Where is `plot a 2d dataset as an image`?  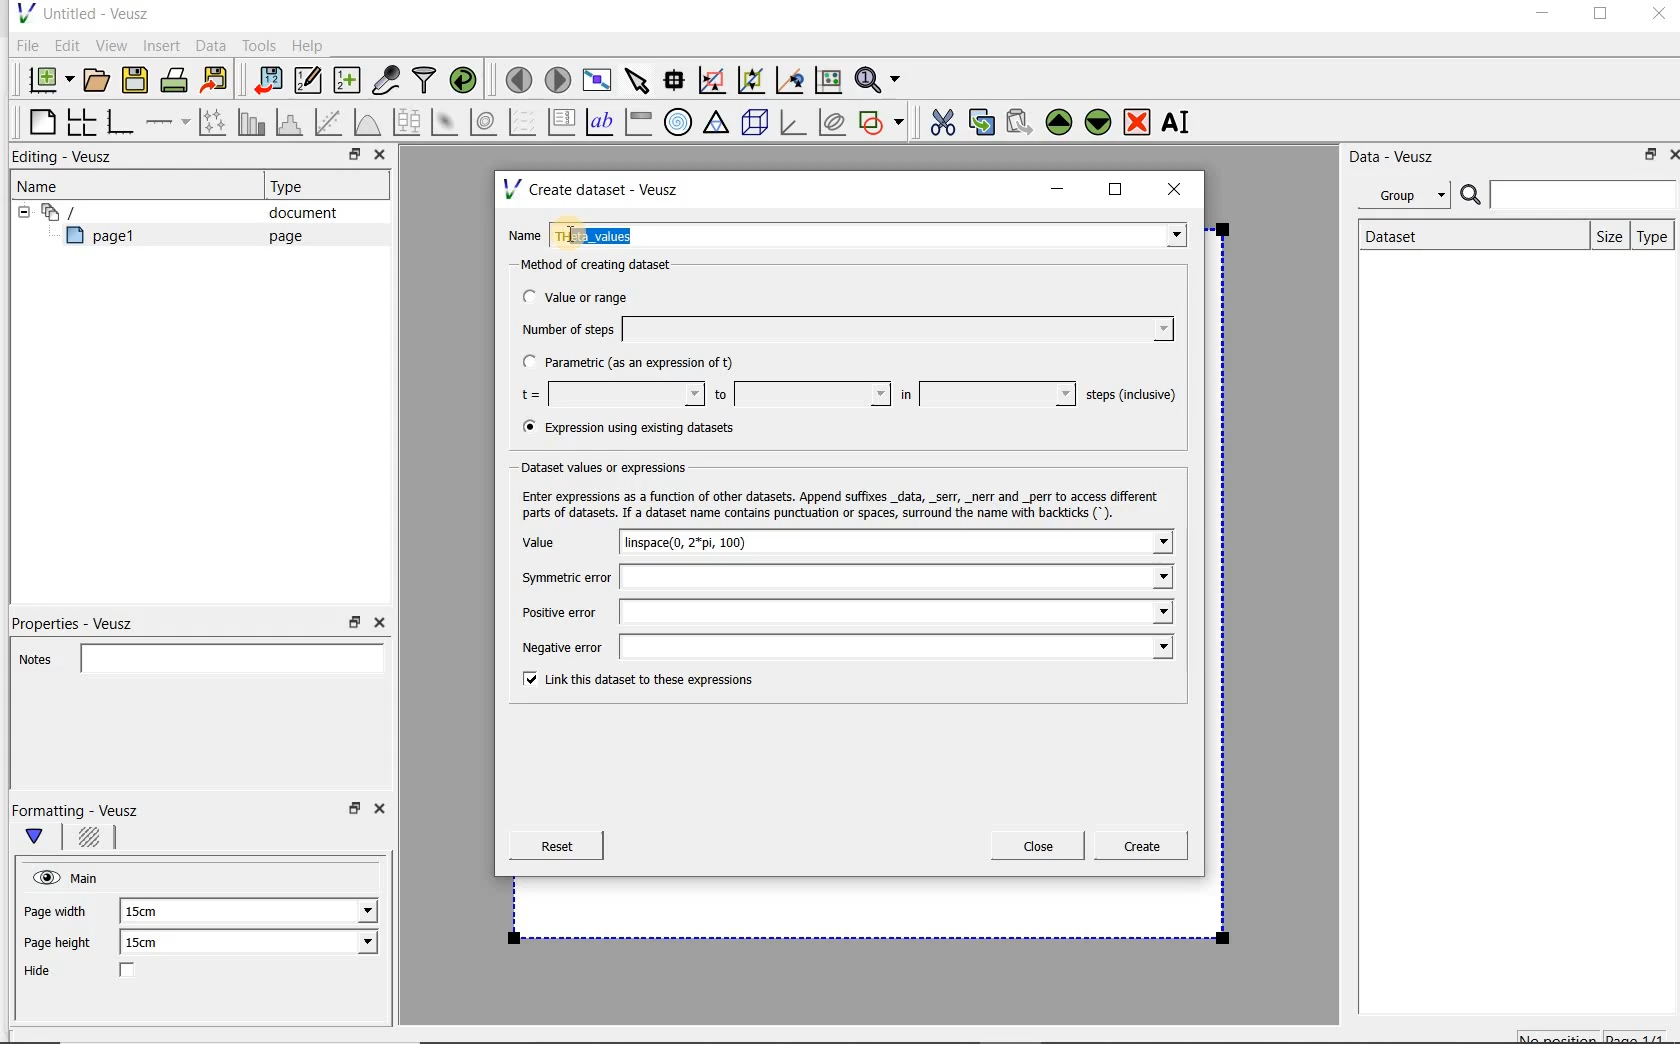
plot a 2d dataset as an image is located at coordinates (447, 123).